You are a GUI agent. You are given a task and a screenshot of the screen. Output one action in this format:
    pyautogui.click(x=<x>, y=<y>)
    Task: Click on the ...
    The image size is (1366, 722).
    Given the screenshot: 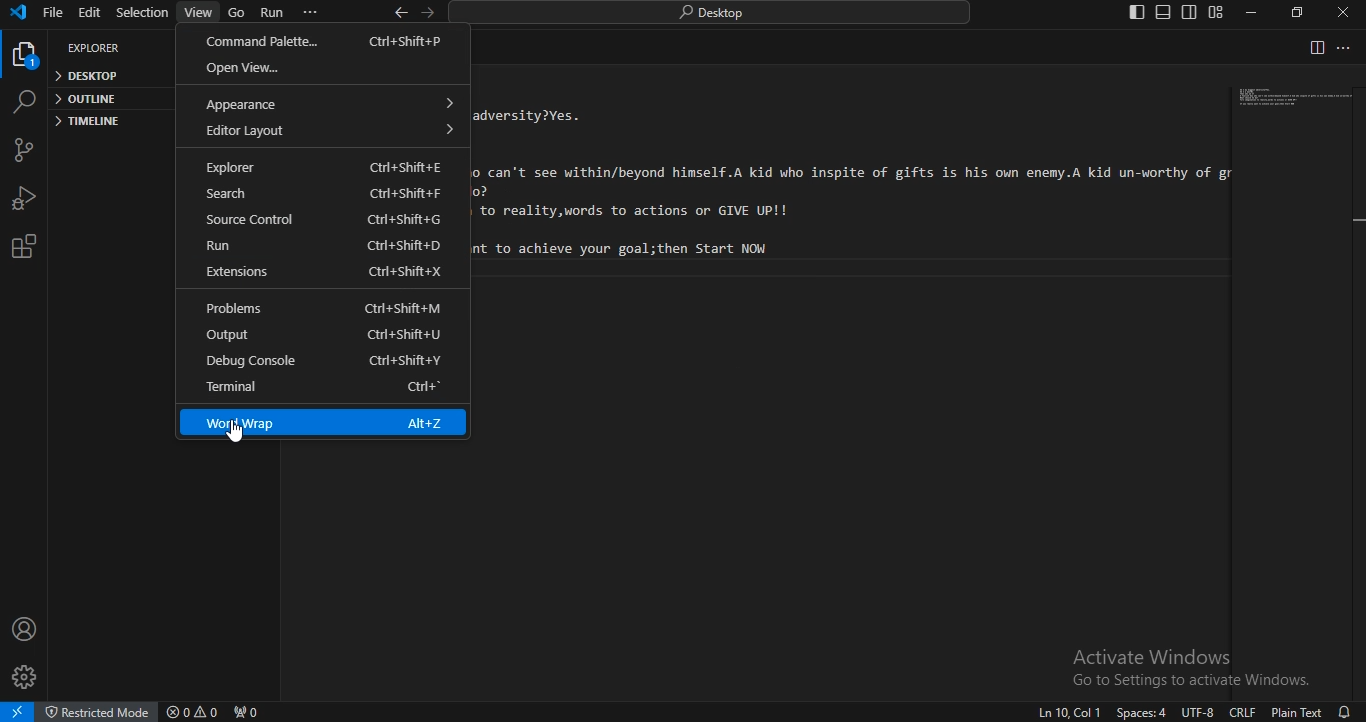 What is the action you would take?
    pyautogui.click(x=310, y=12)
    